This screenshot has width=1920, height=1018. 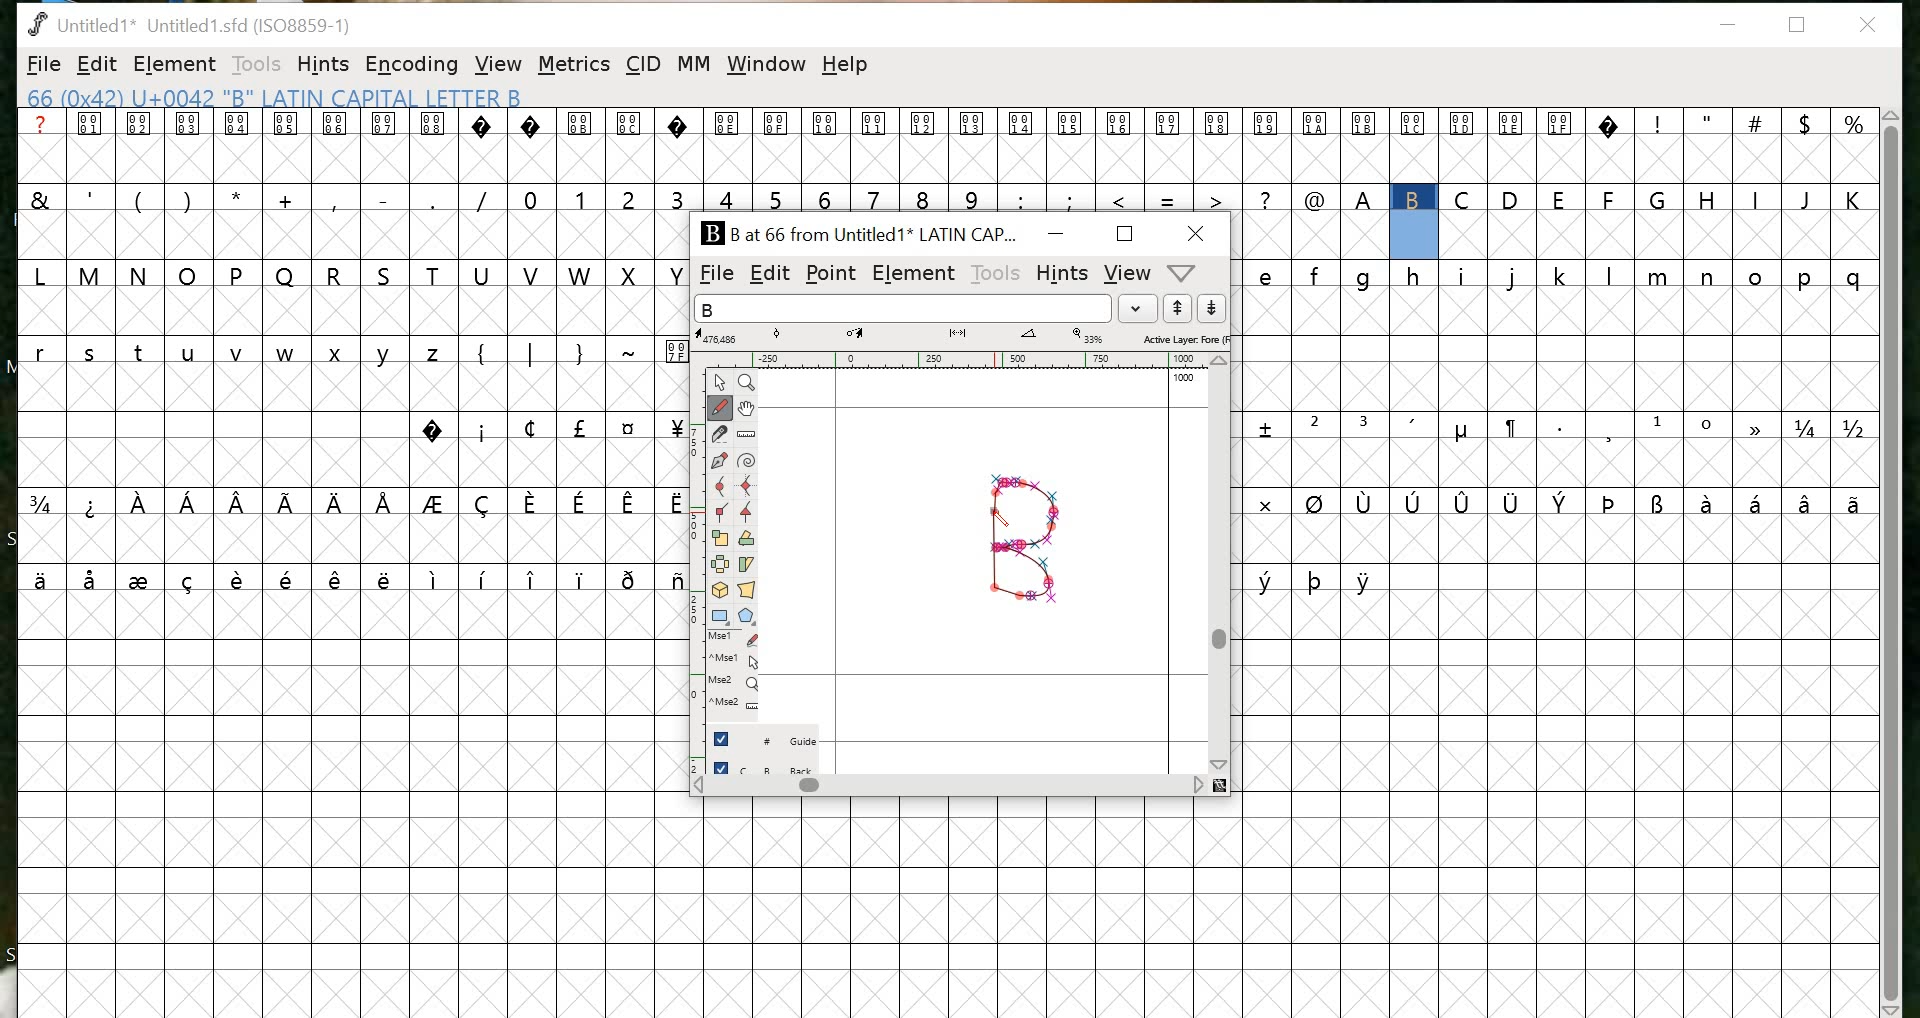 What do you see at coordinates (847, 68) in the screenshot?
I see `help` at bounding box center [847, 68].